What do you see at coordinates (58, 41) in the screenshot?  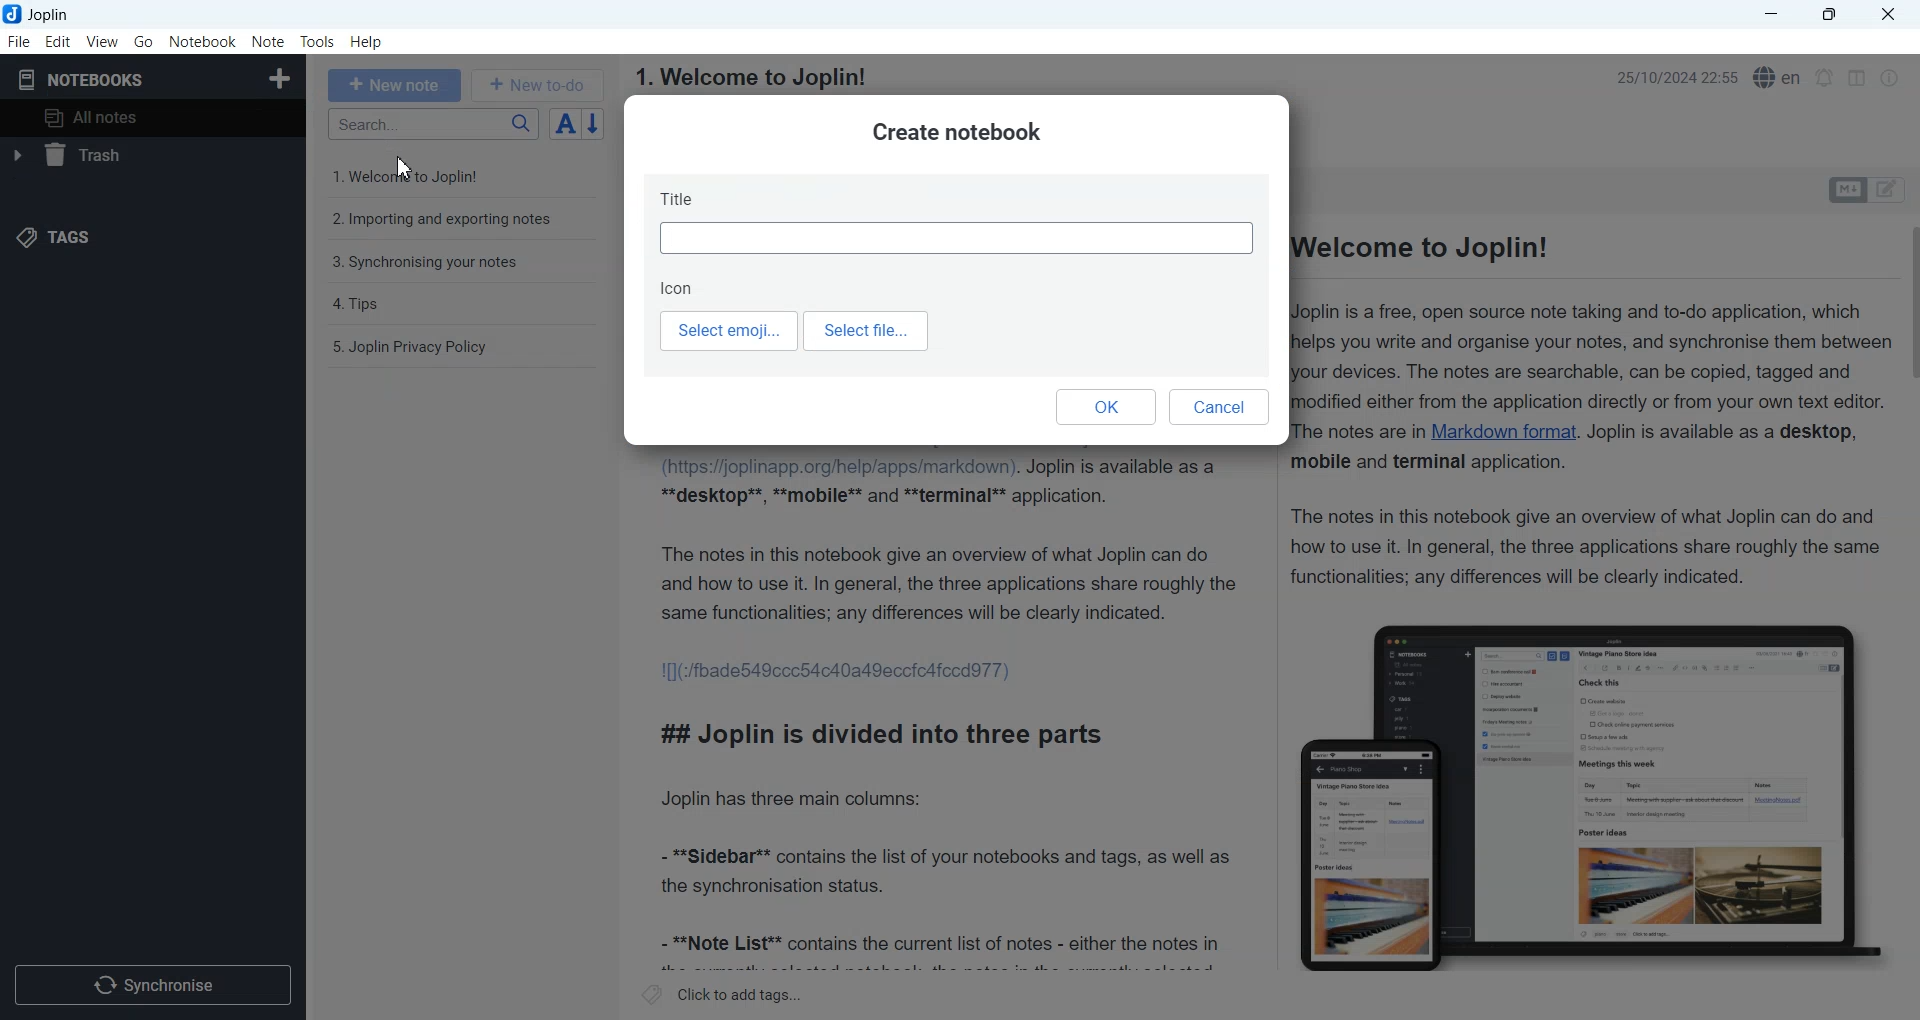 I see `Edit` at bounding box center [58, 41].